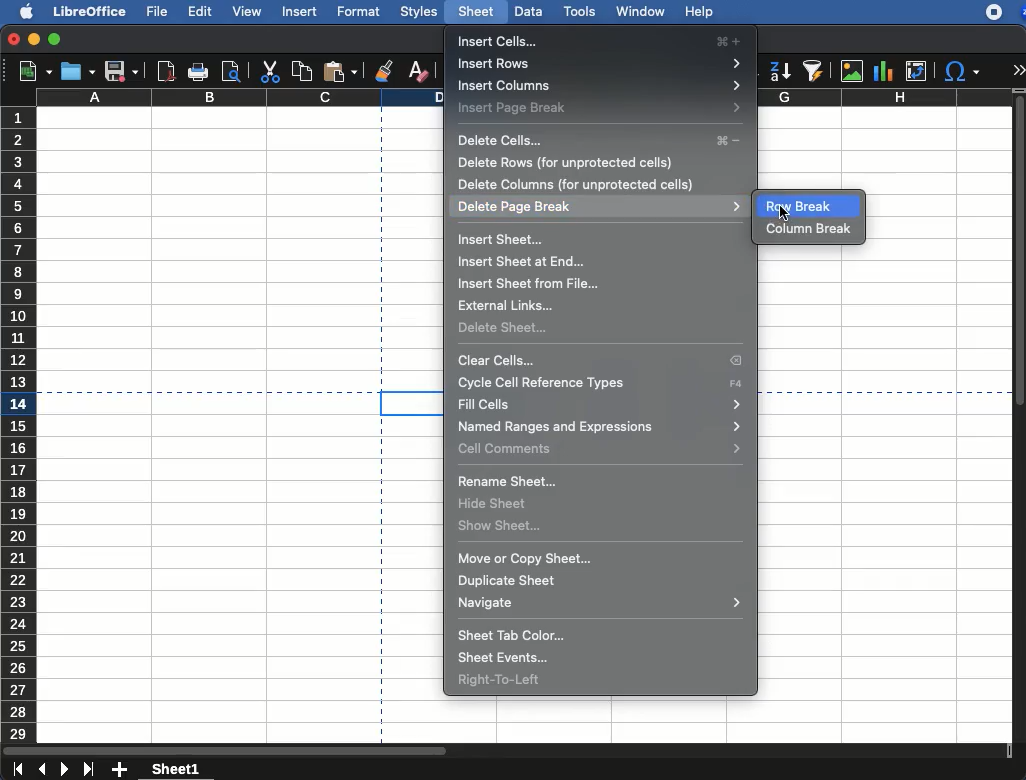 The image size is (1026, 780). I want to click on scroll, so click(1020, 418).